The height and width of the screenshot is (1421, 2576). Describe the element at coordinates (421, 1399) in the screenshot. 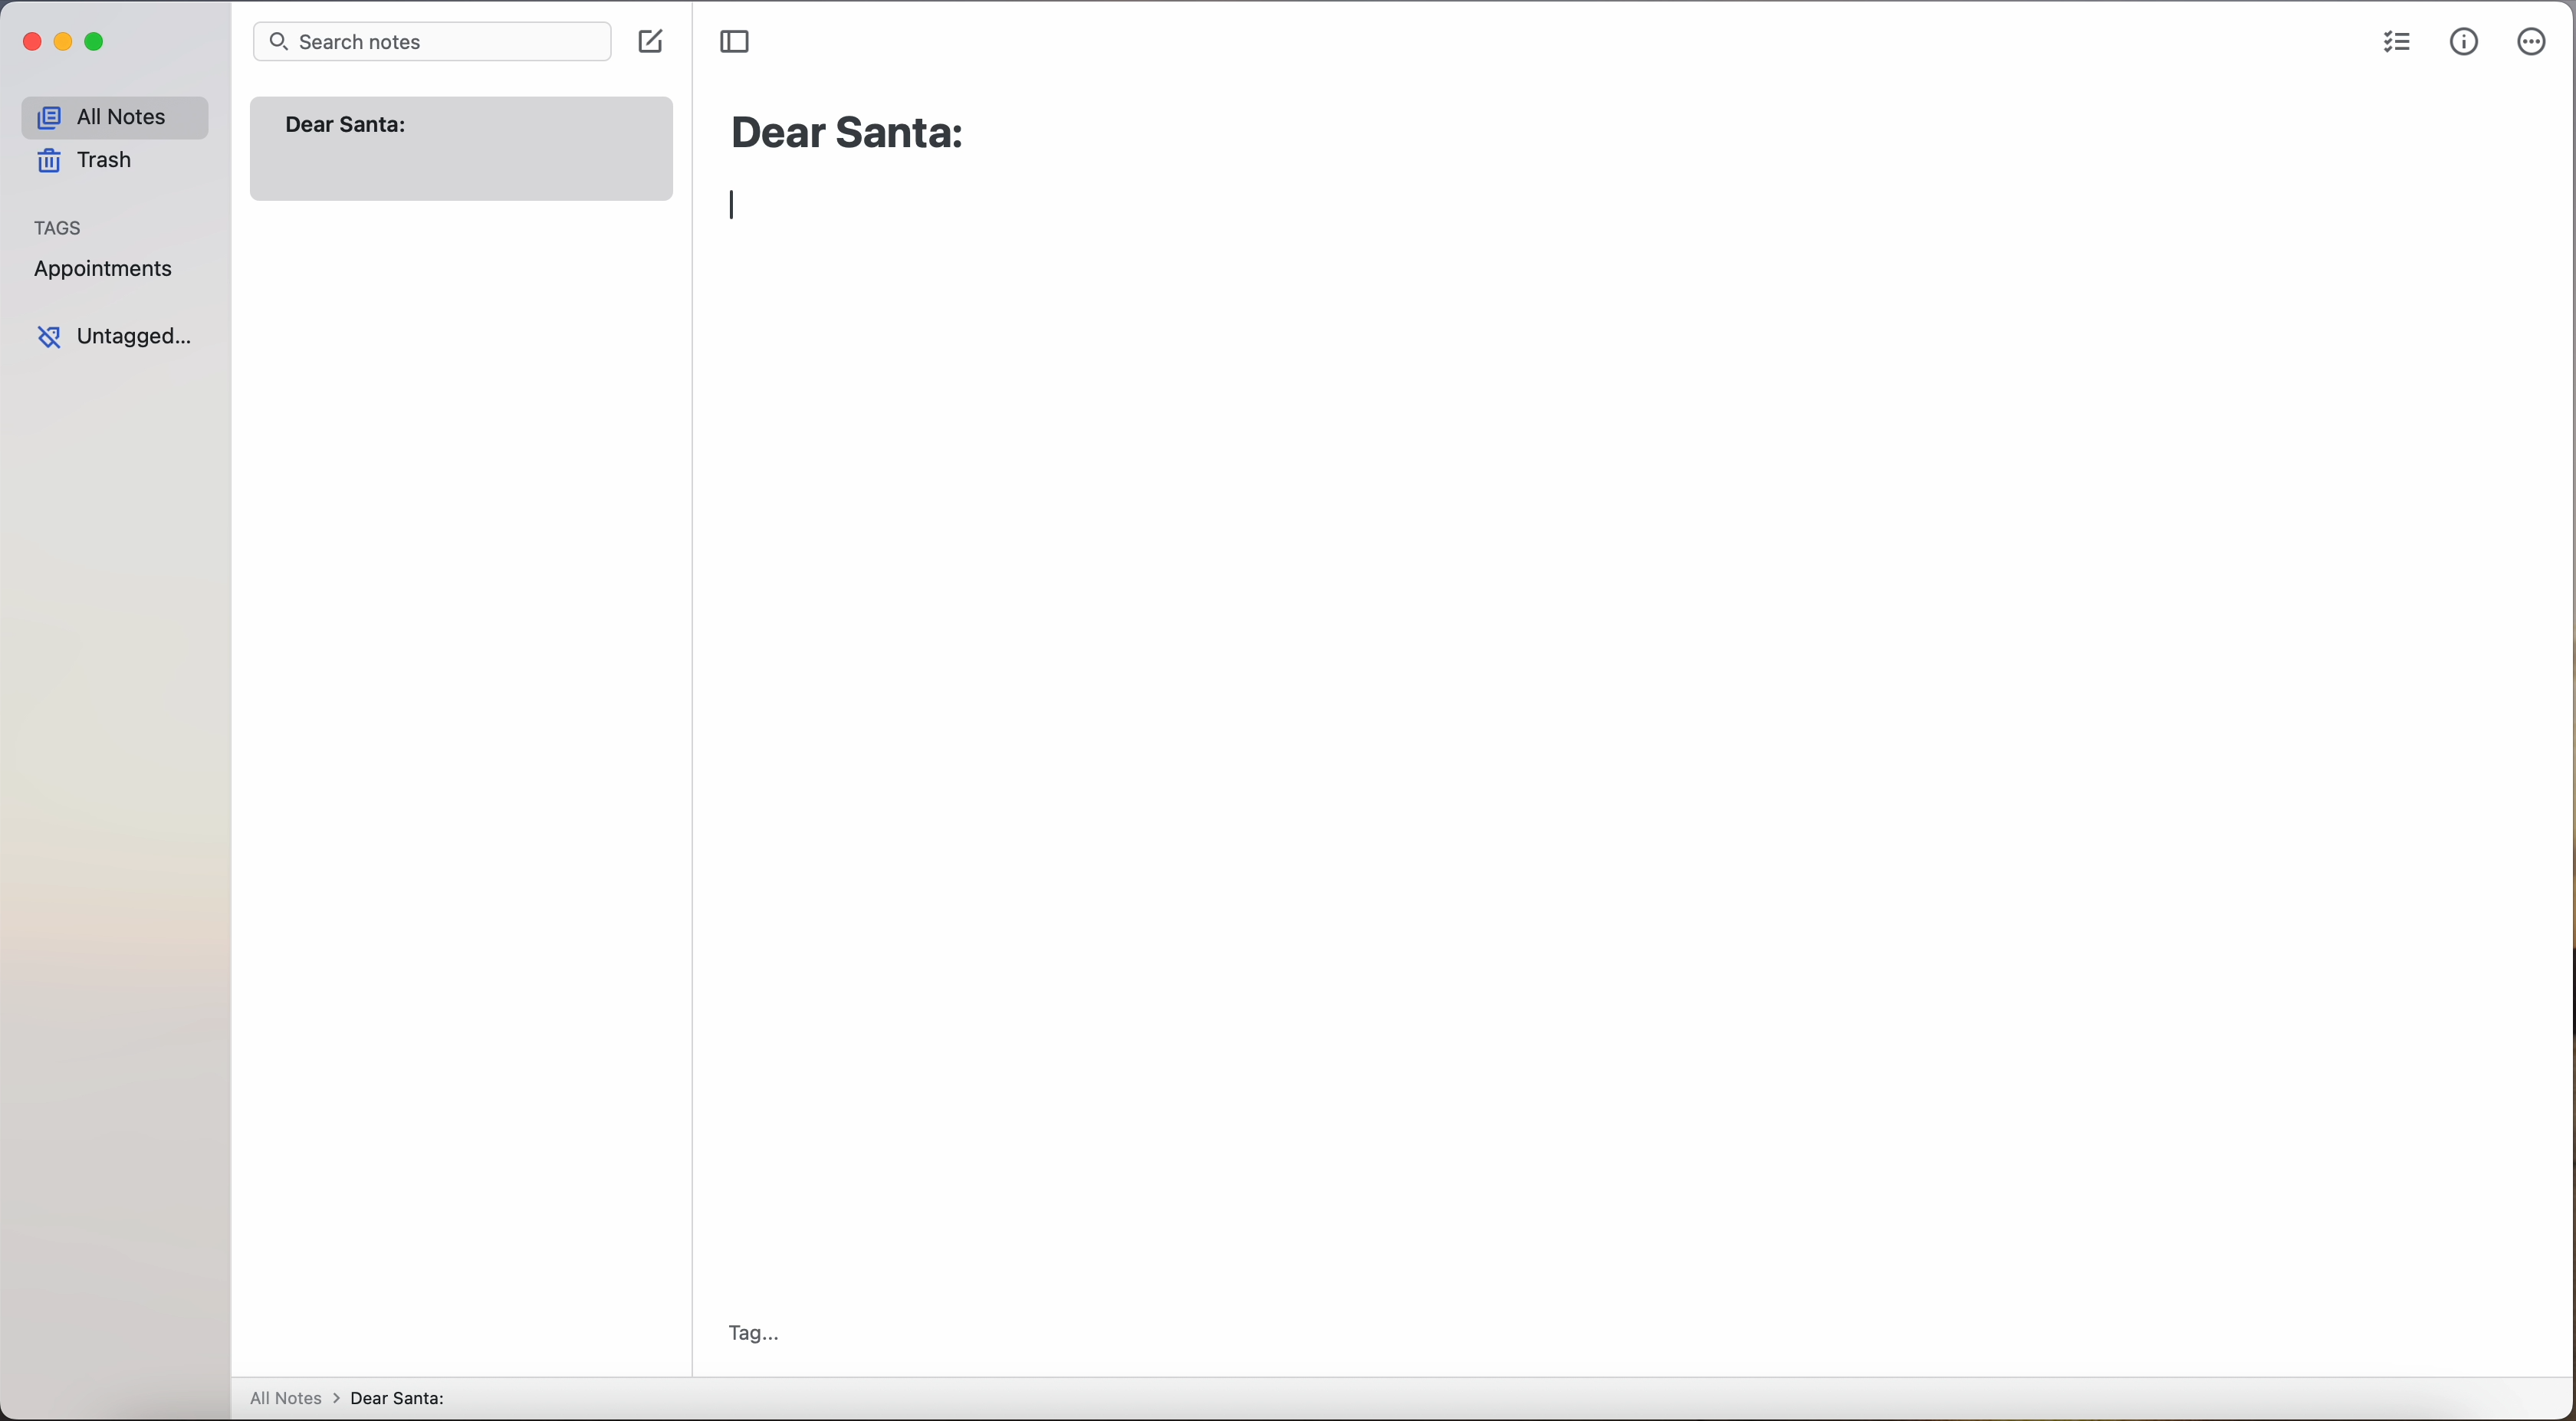

I see `dear santa` at that location.